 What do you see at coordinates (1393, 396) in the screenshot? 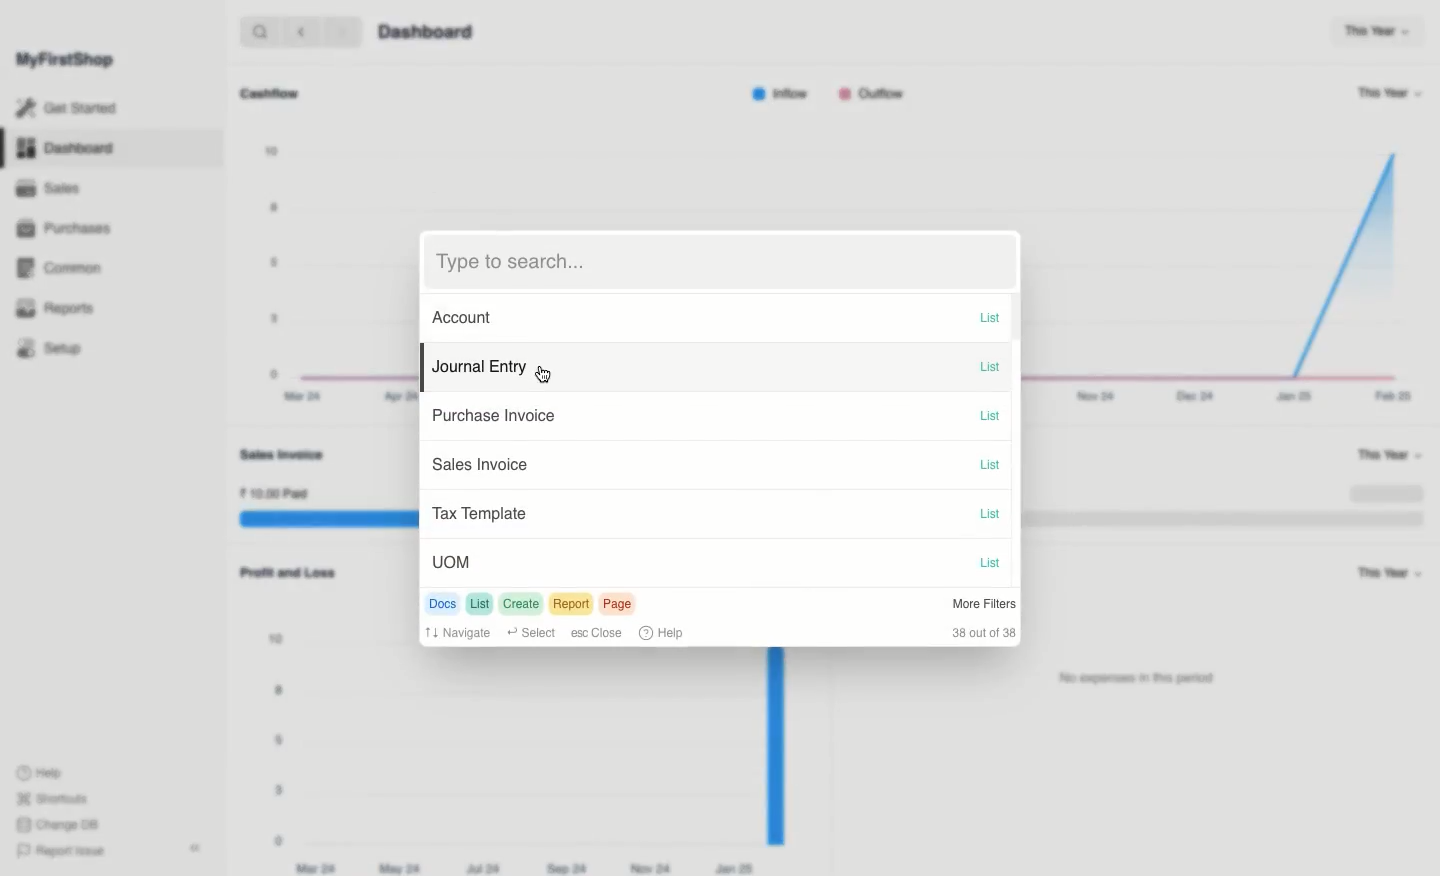
I see `Feb 25` at bounding box center [1393, 396].